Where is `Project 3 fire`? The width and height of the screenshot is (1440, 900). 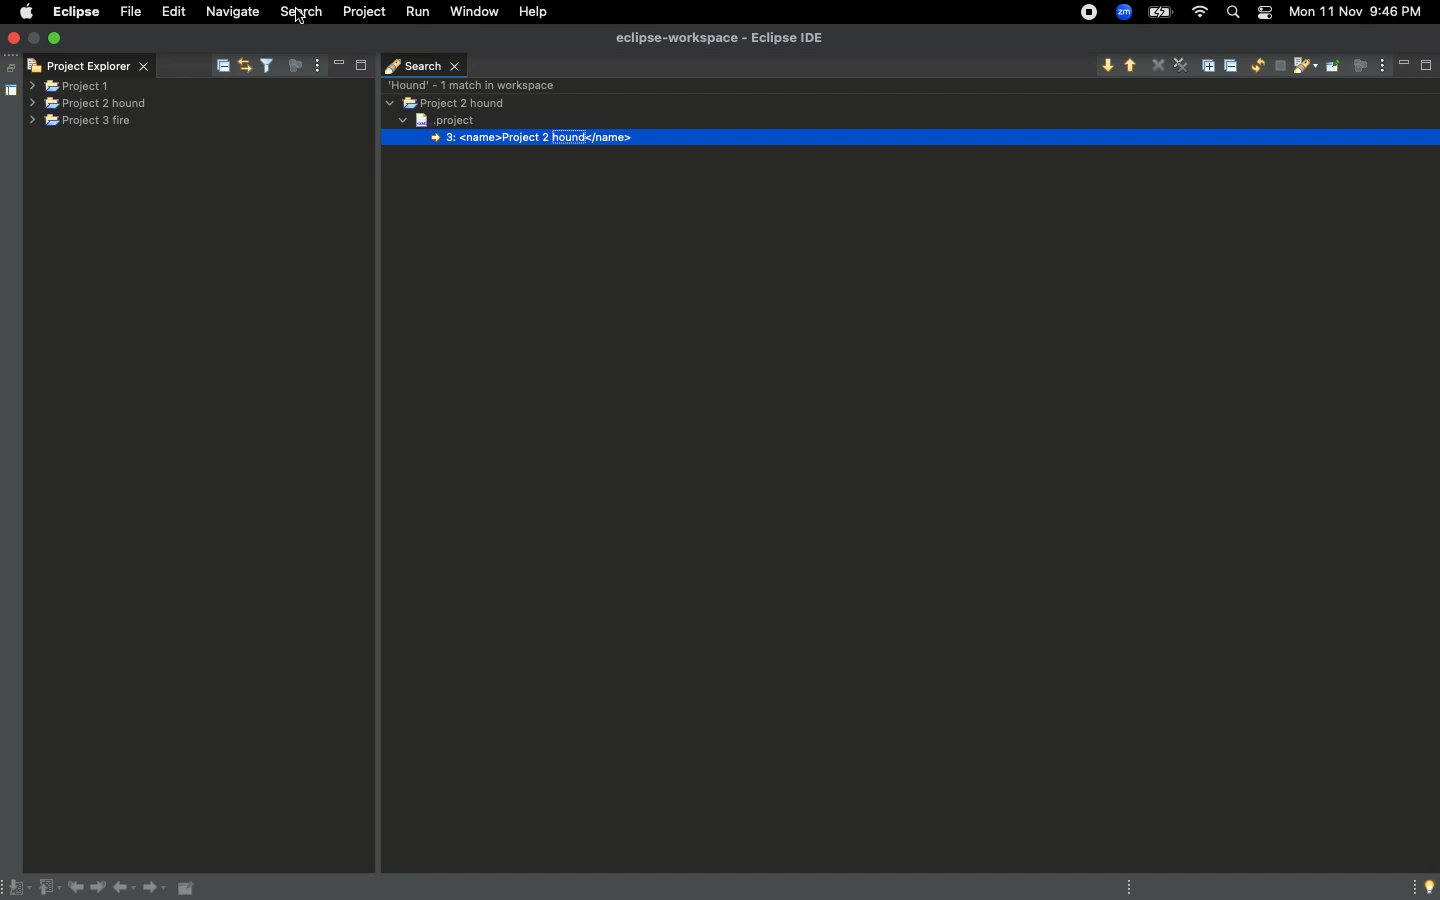 Project 3 fire is located at coordinates (78, 122).